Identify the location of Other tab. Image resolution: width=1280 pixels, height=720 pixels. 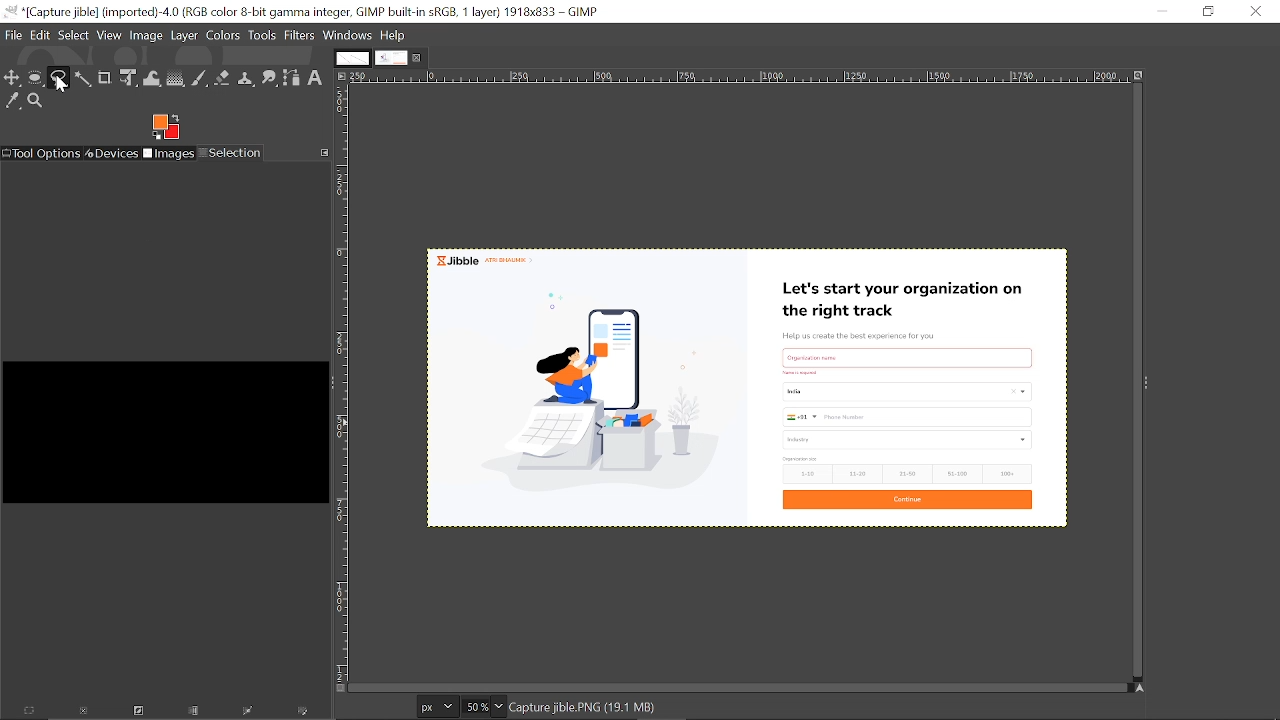
(351, 58).